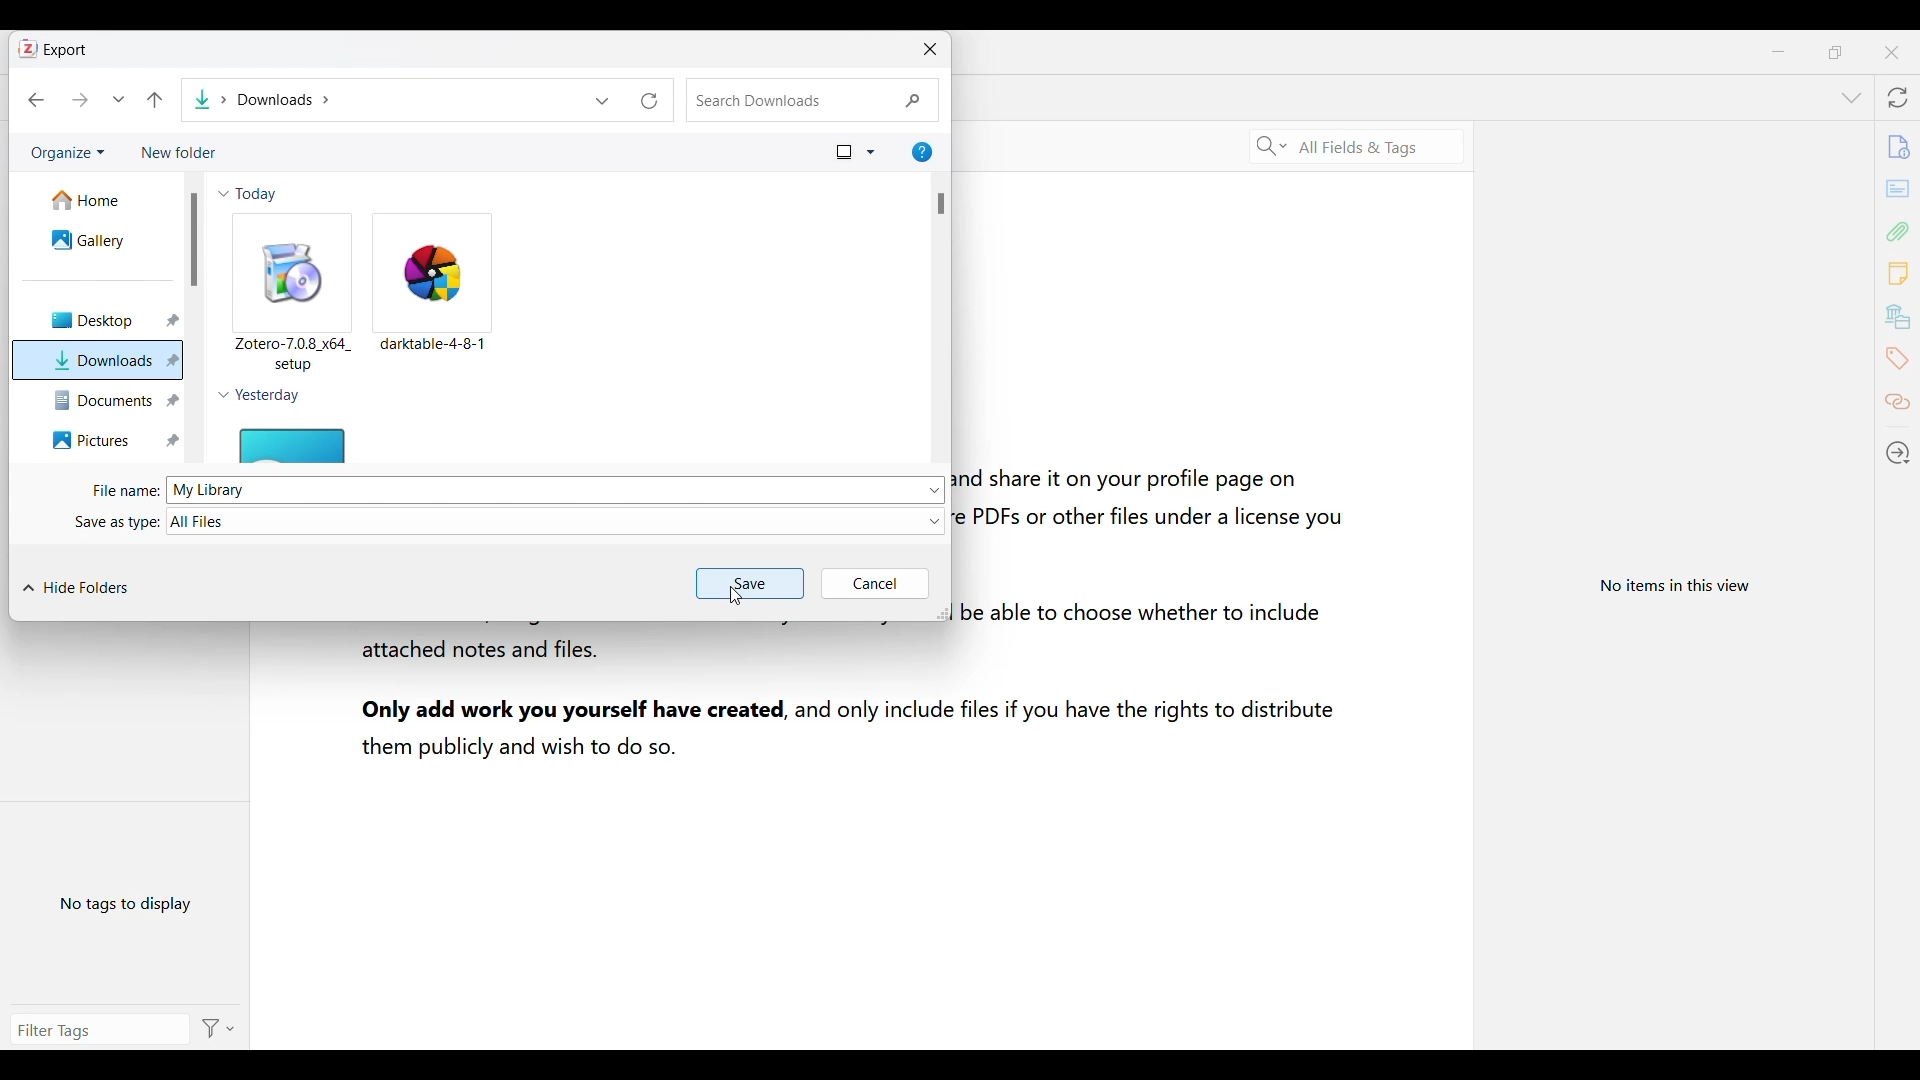 The height and width of the screenshot is (1080, 1920). Describe the element at coordinates (1850, 97) in the screenshot. I see `List all tabs` at that location.